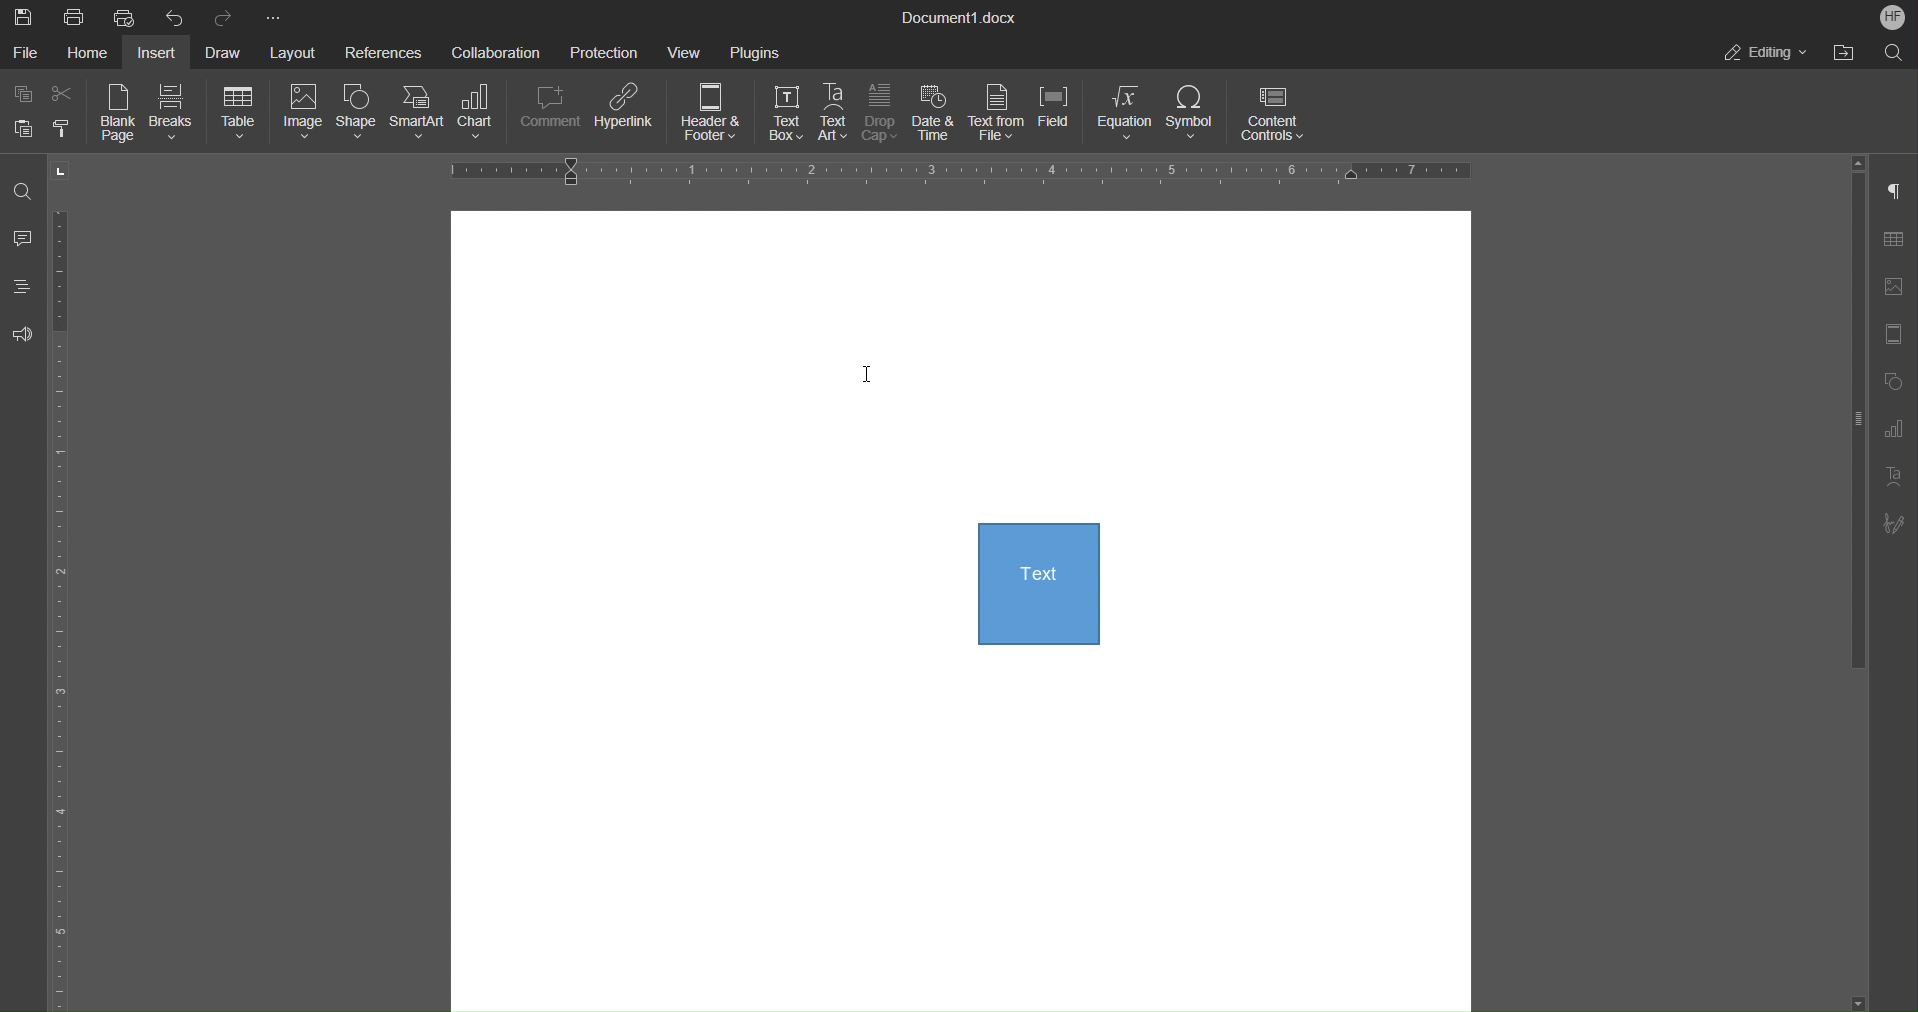 This screenshot has width=1918, height=1012. Describe the element at coordinates (295, 50) in the screenshot. I see `Layout` at that location.